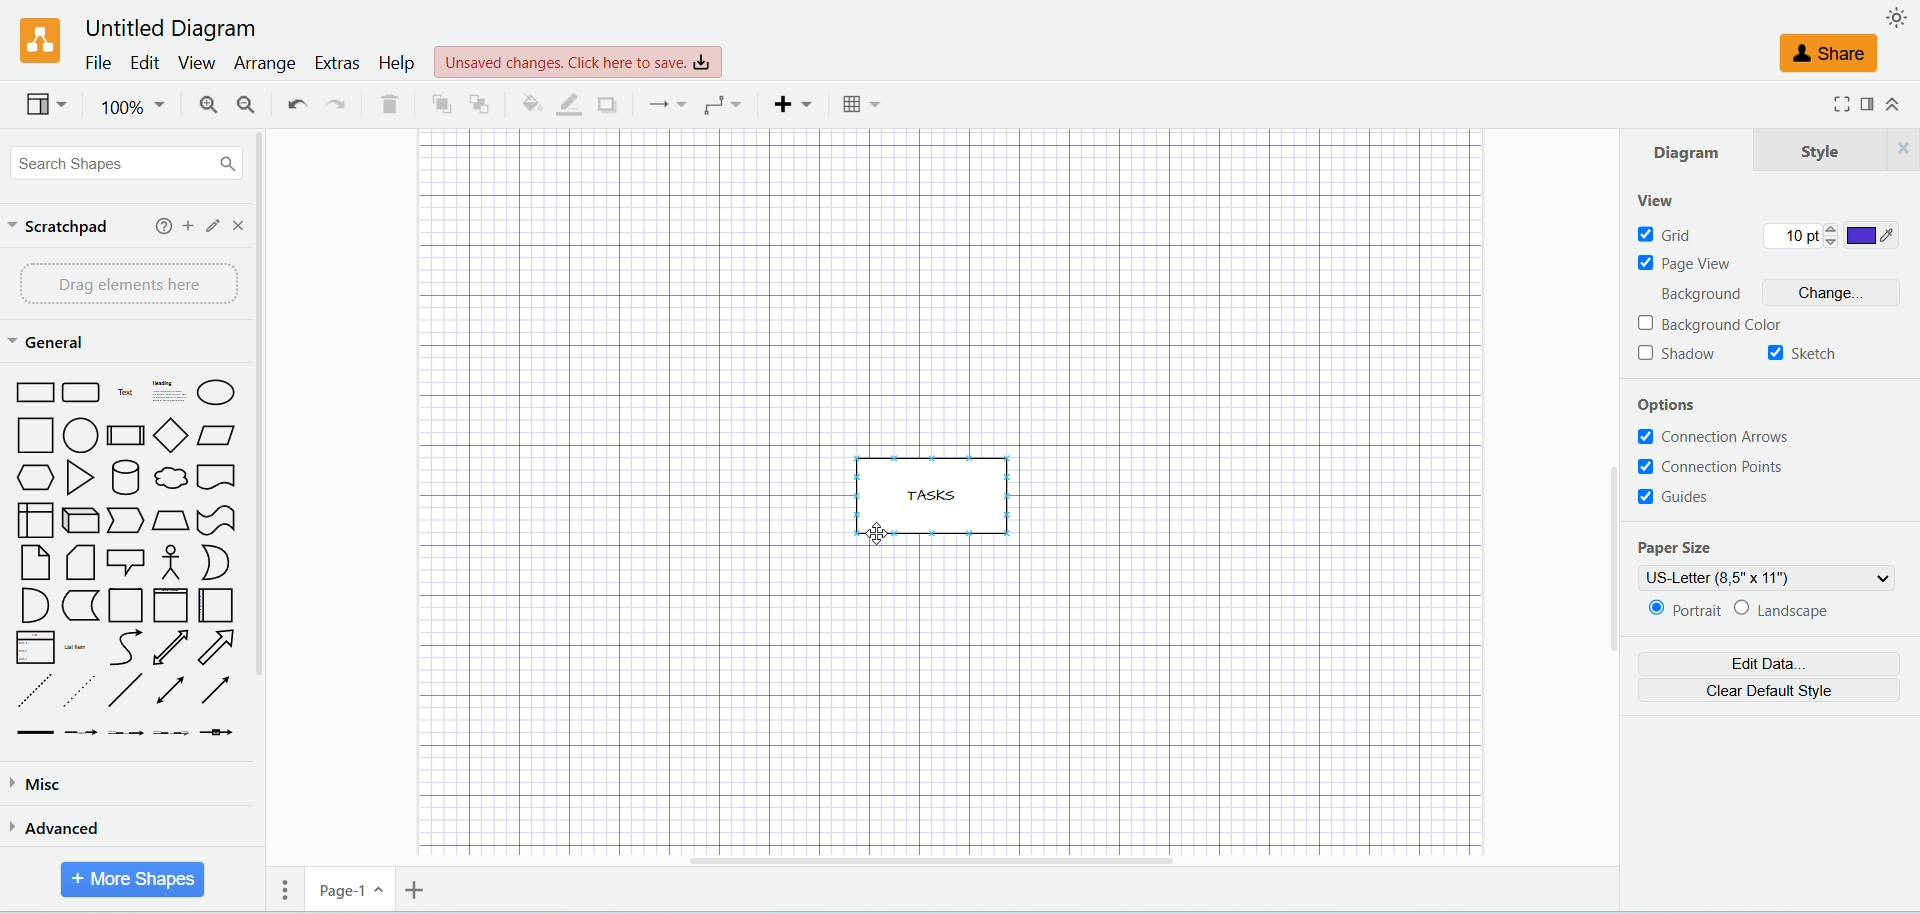  Describe the element at coordinates (78, 691) in the screenshot. I see `Dotted Line` at that location.